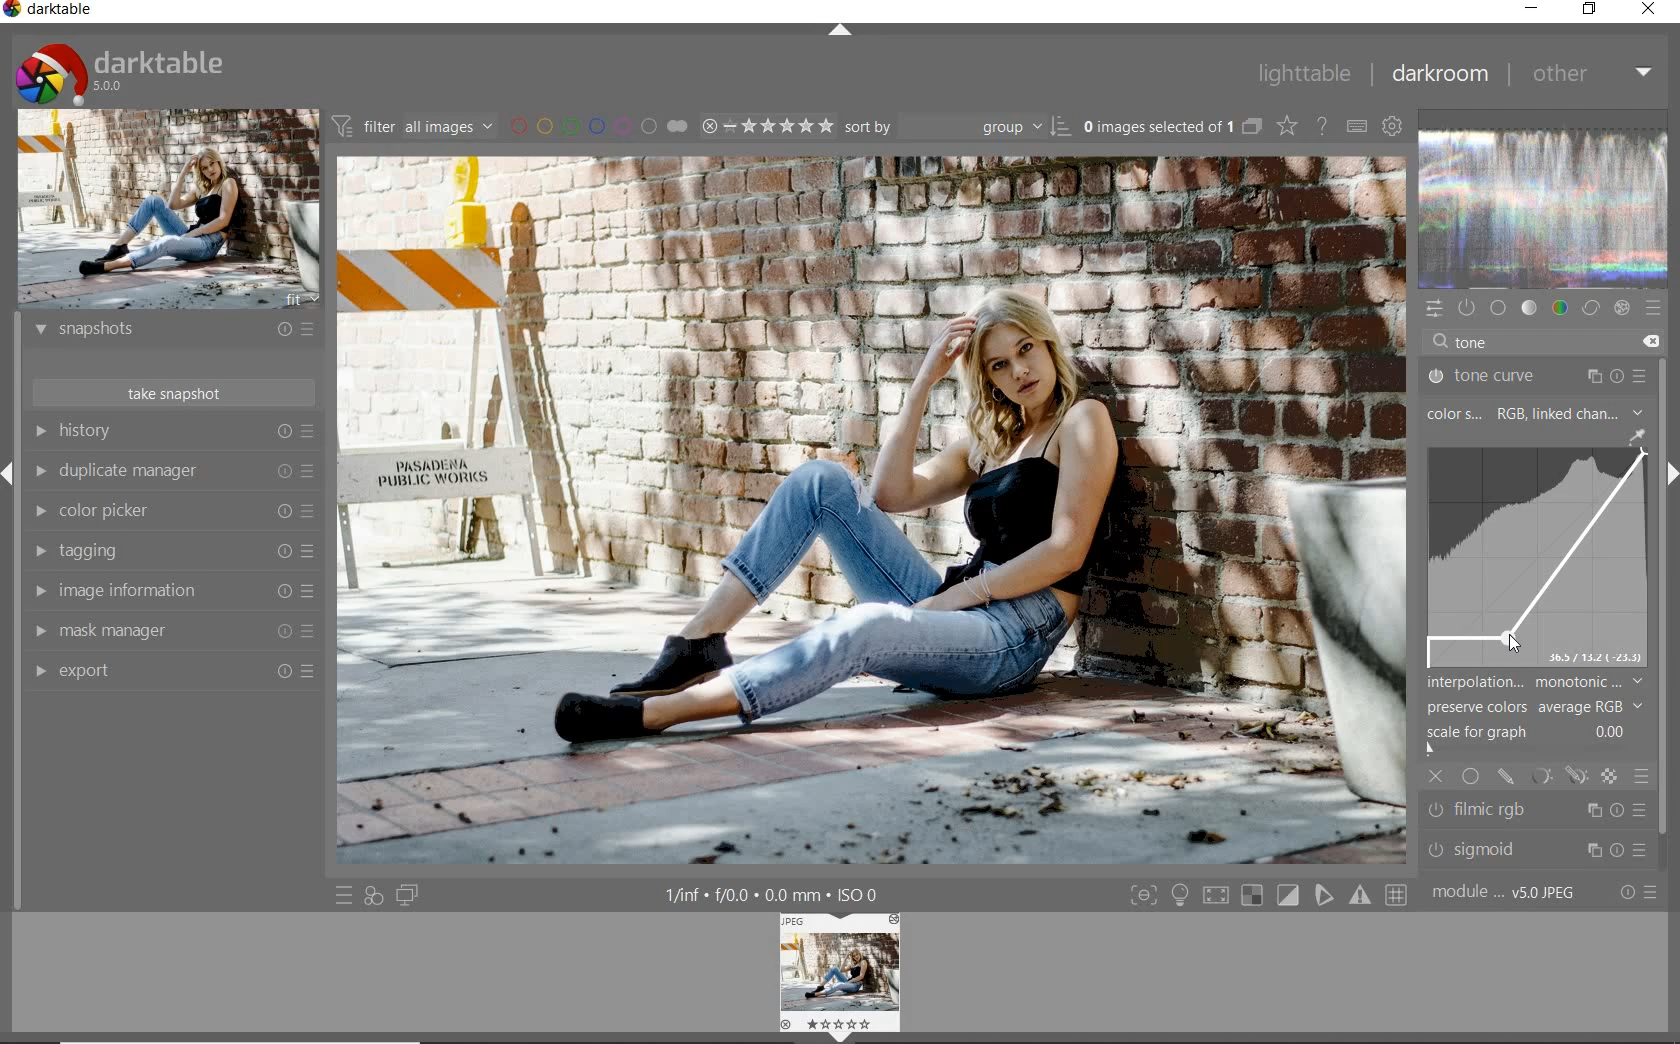  I want to click on color s.. RGB, so click(1473, 414).